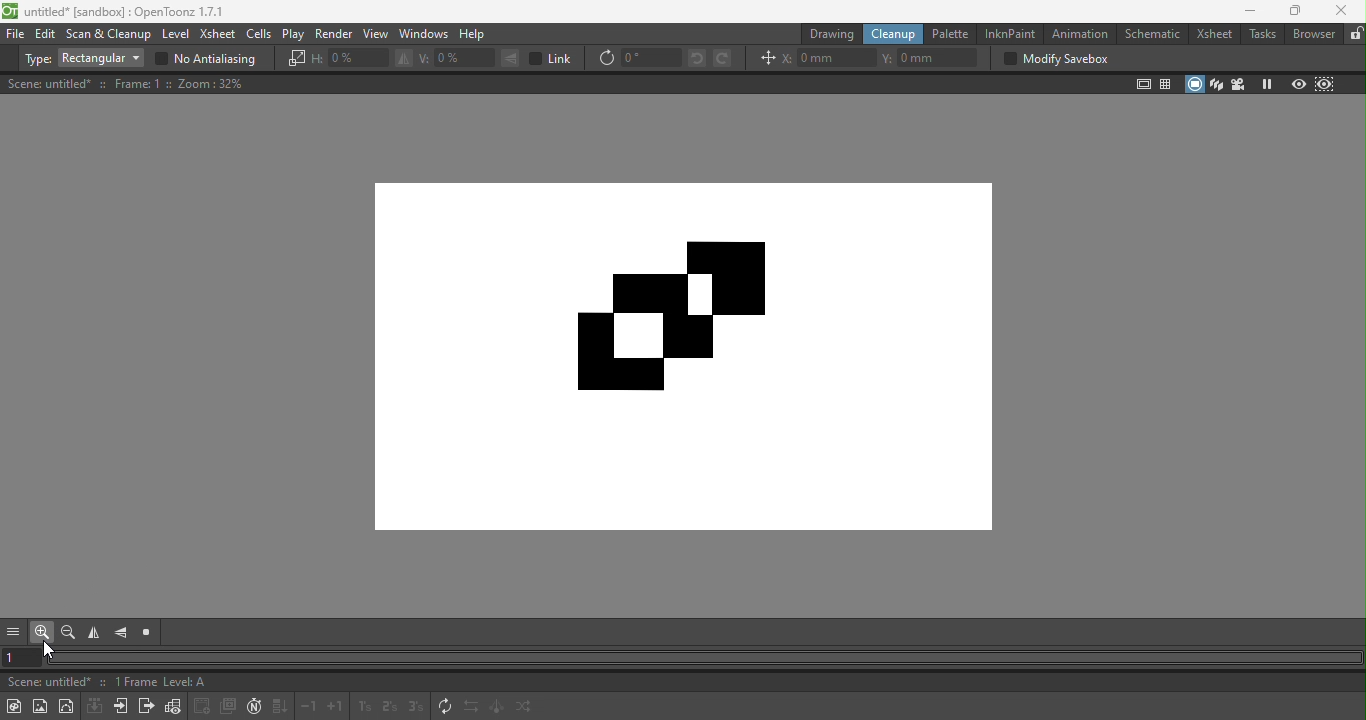  I want to click on Sub-camera preview, so click(1325, 83).